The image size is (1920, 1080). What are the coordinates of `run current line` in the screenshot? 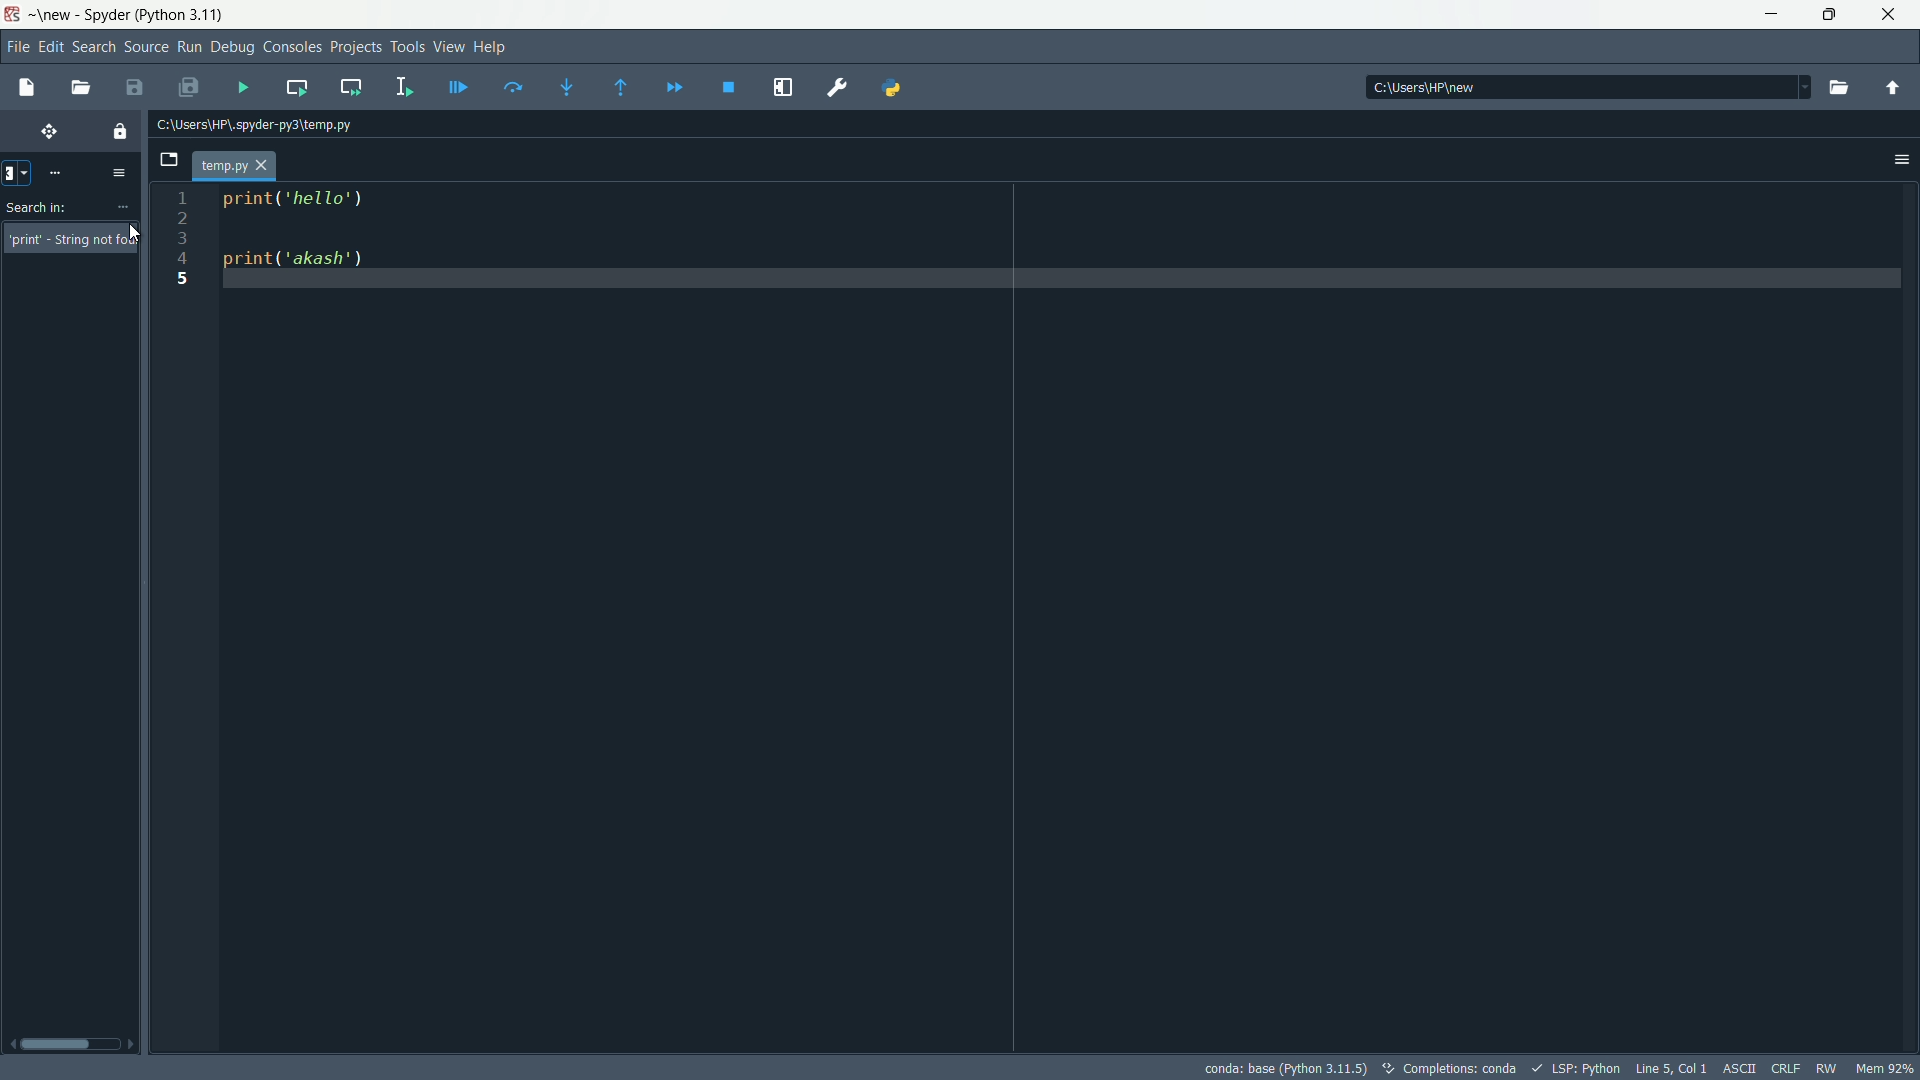 It's located at (512, 88).